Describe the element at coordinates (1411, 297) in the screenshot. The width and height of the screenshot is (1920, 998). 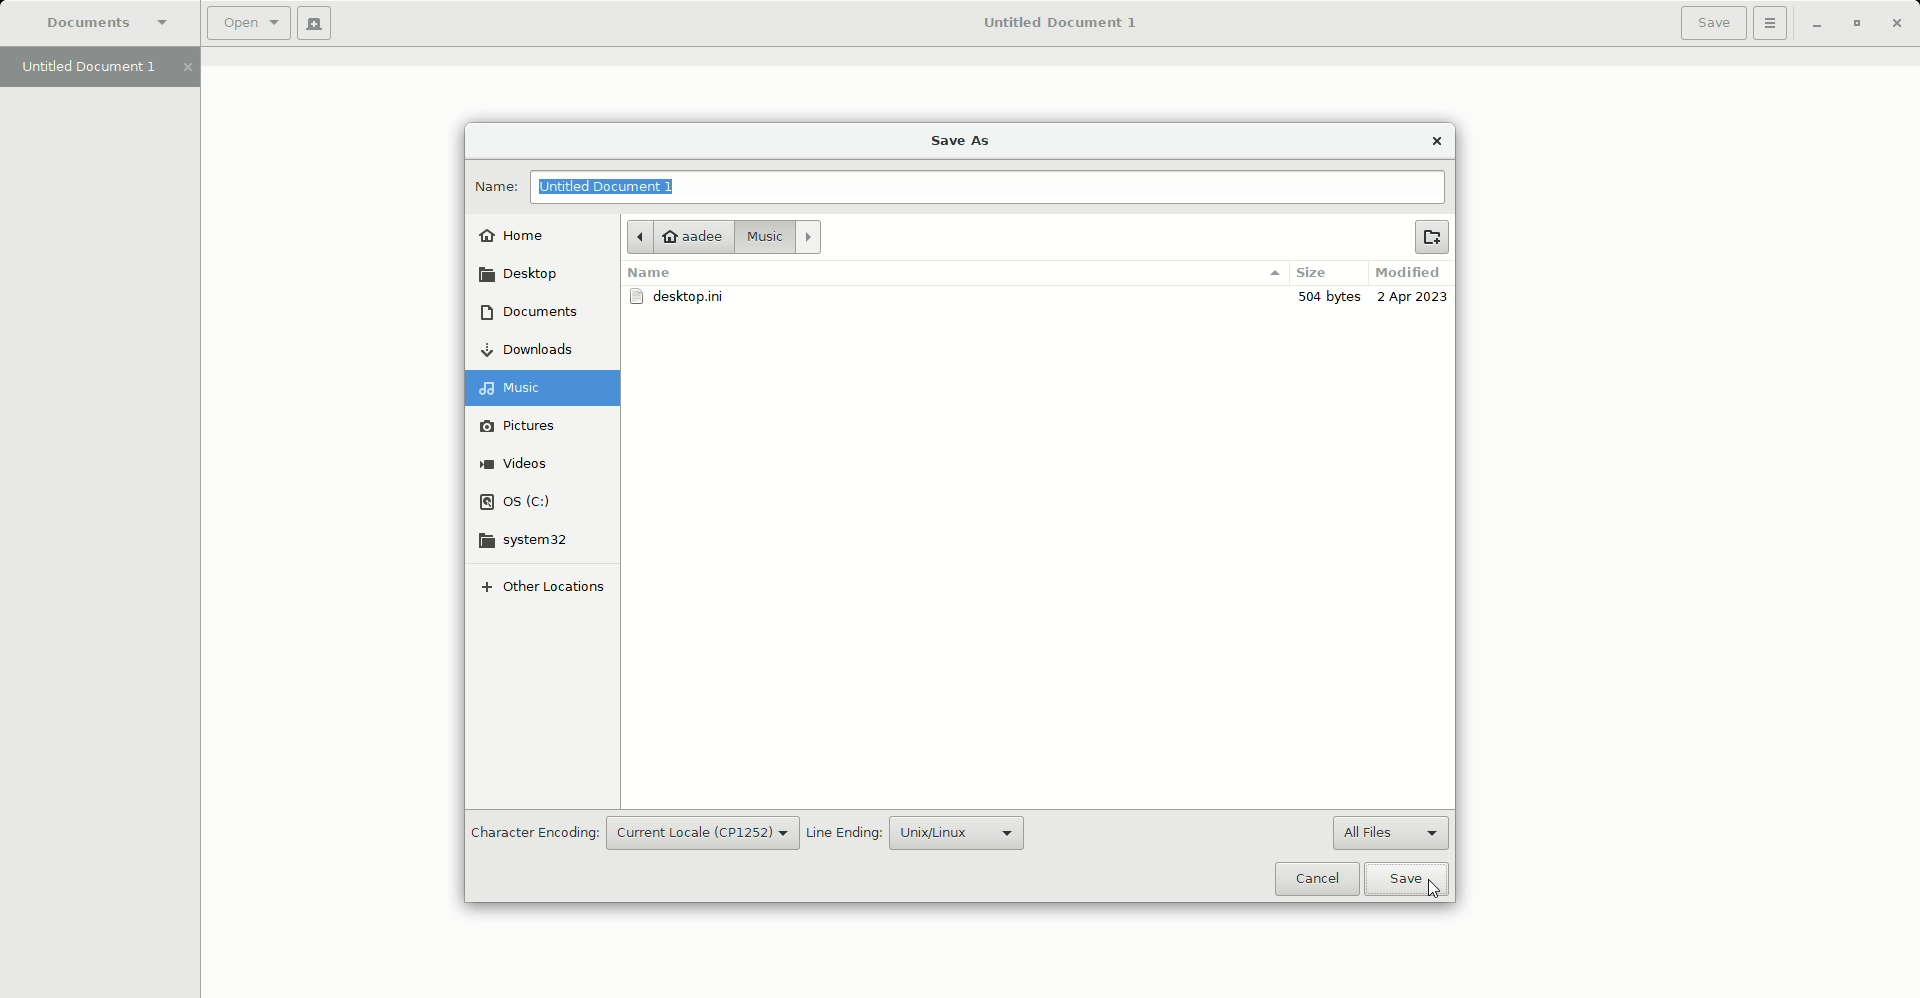
I see `2 Apr 2023` at that location.